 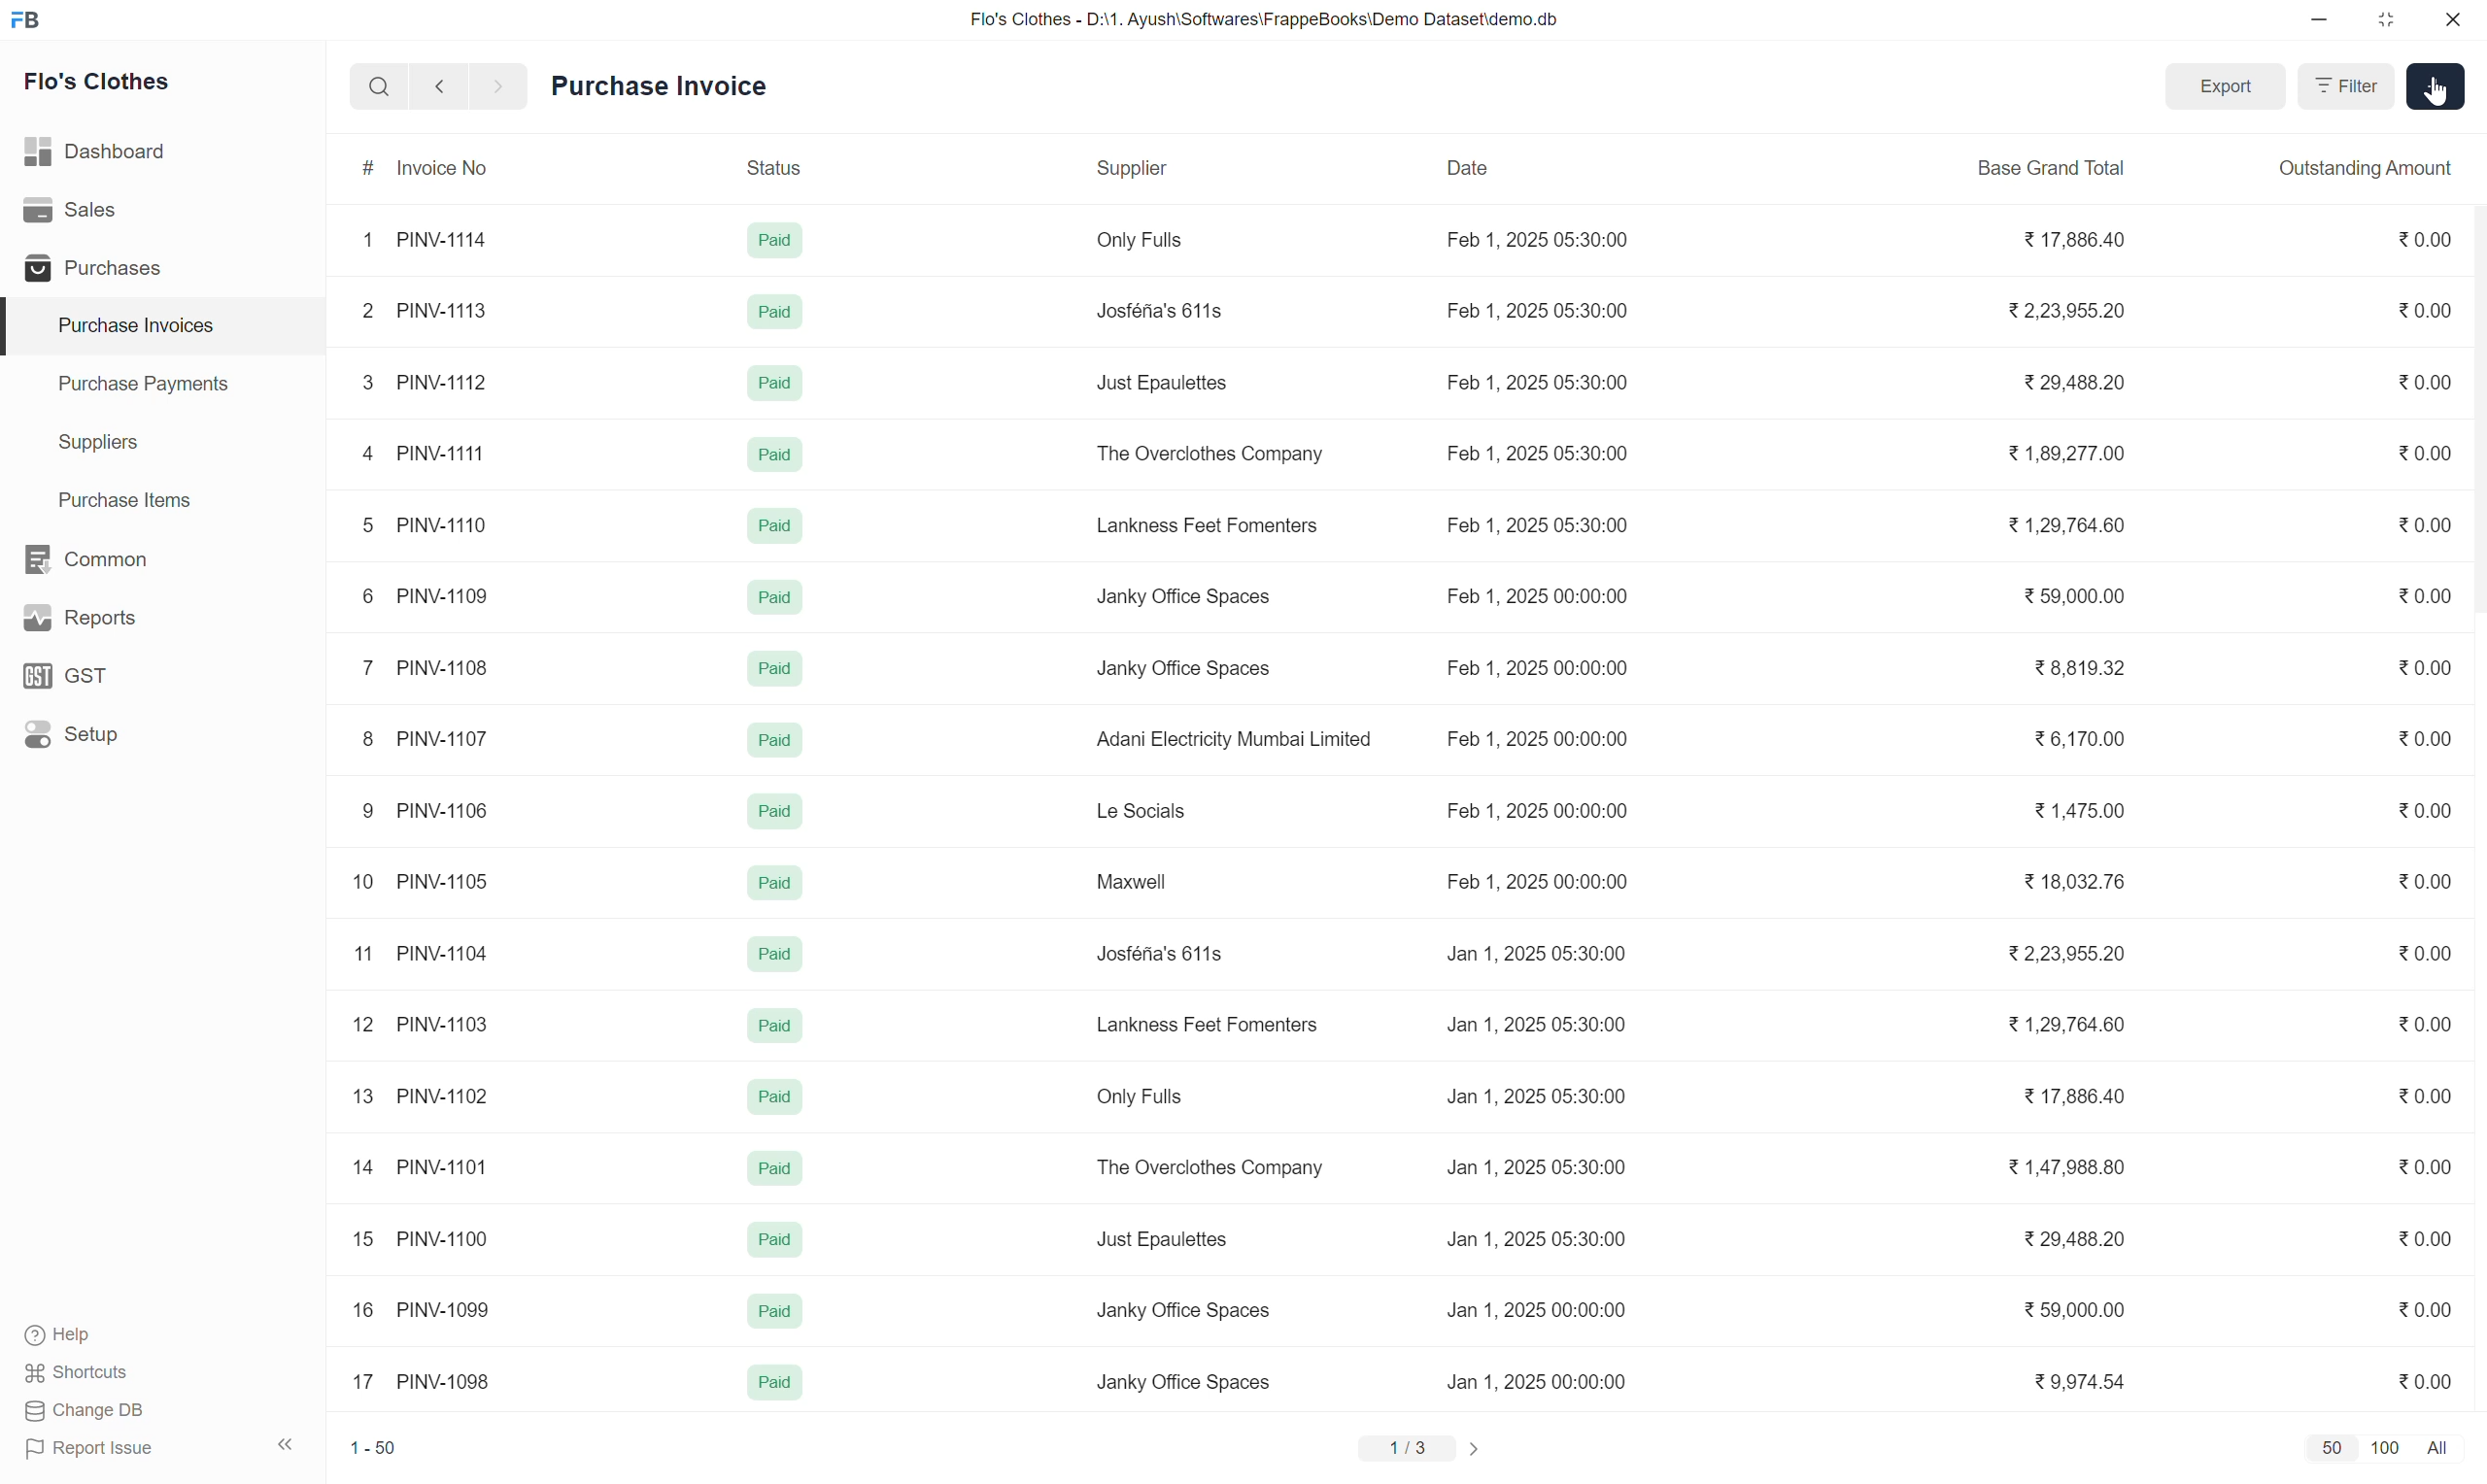 What do you see at coordinates (777, 669) in the screenshot?
I see `Paid` at bounding box center [777, 669].